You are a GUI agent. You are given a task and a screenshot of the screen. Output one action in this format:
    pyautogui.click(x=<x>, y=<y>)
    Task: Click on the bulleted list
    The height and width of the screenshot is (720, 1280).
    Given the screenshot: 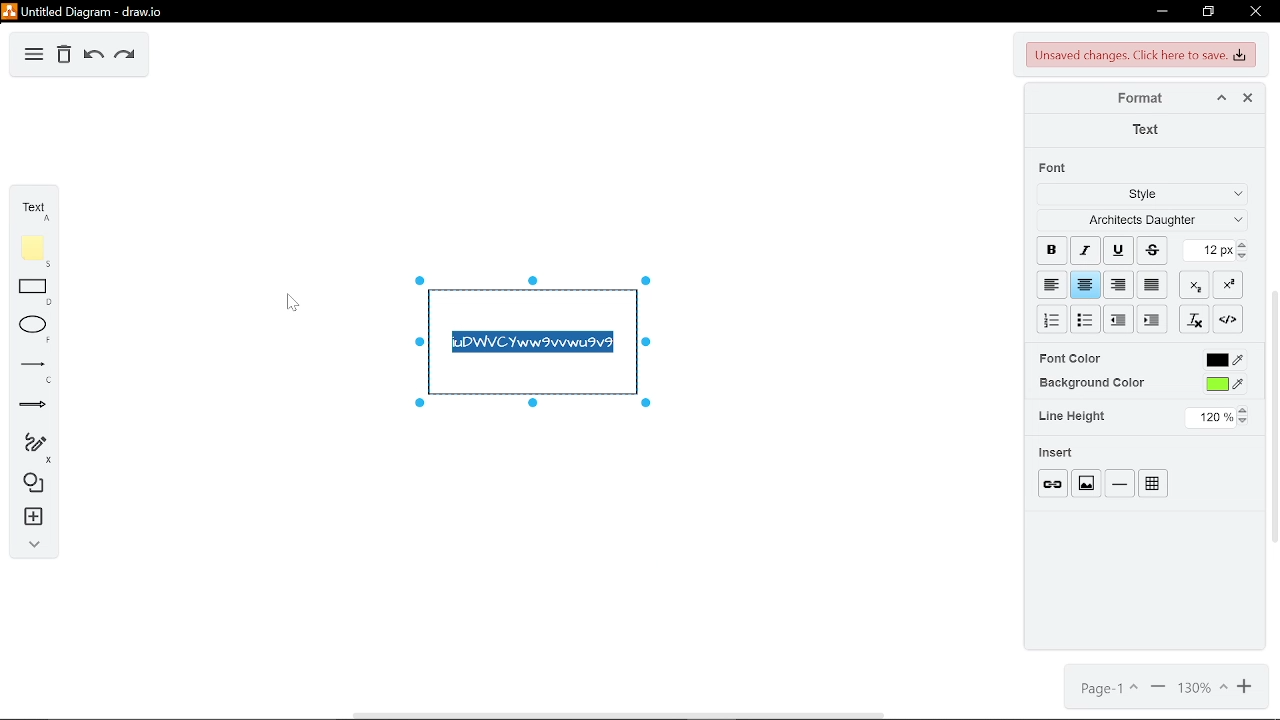 What is the action you would take?
    pyautogui.click(x=1087, y=319)
    